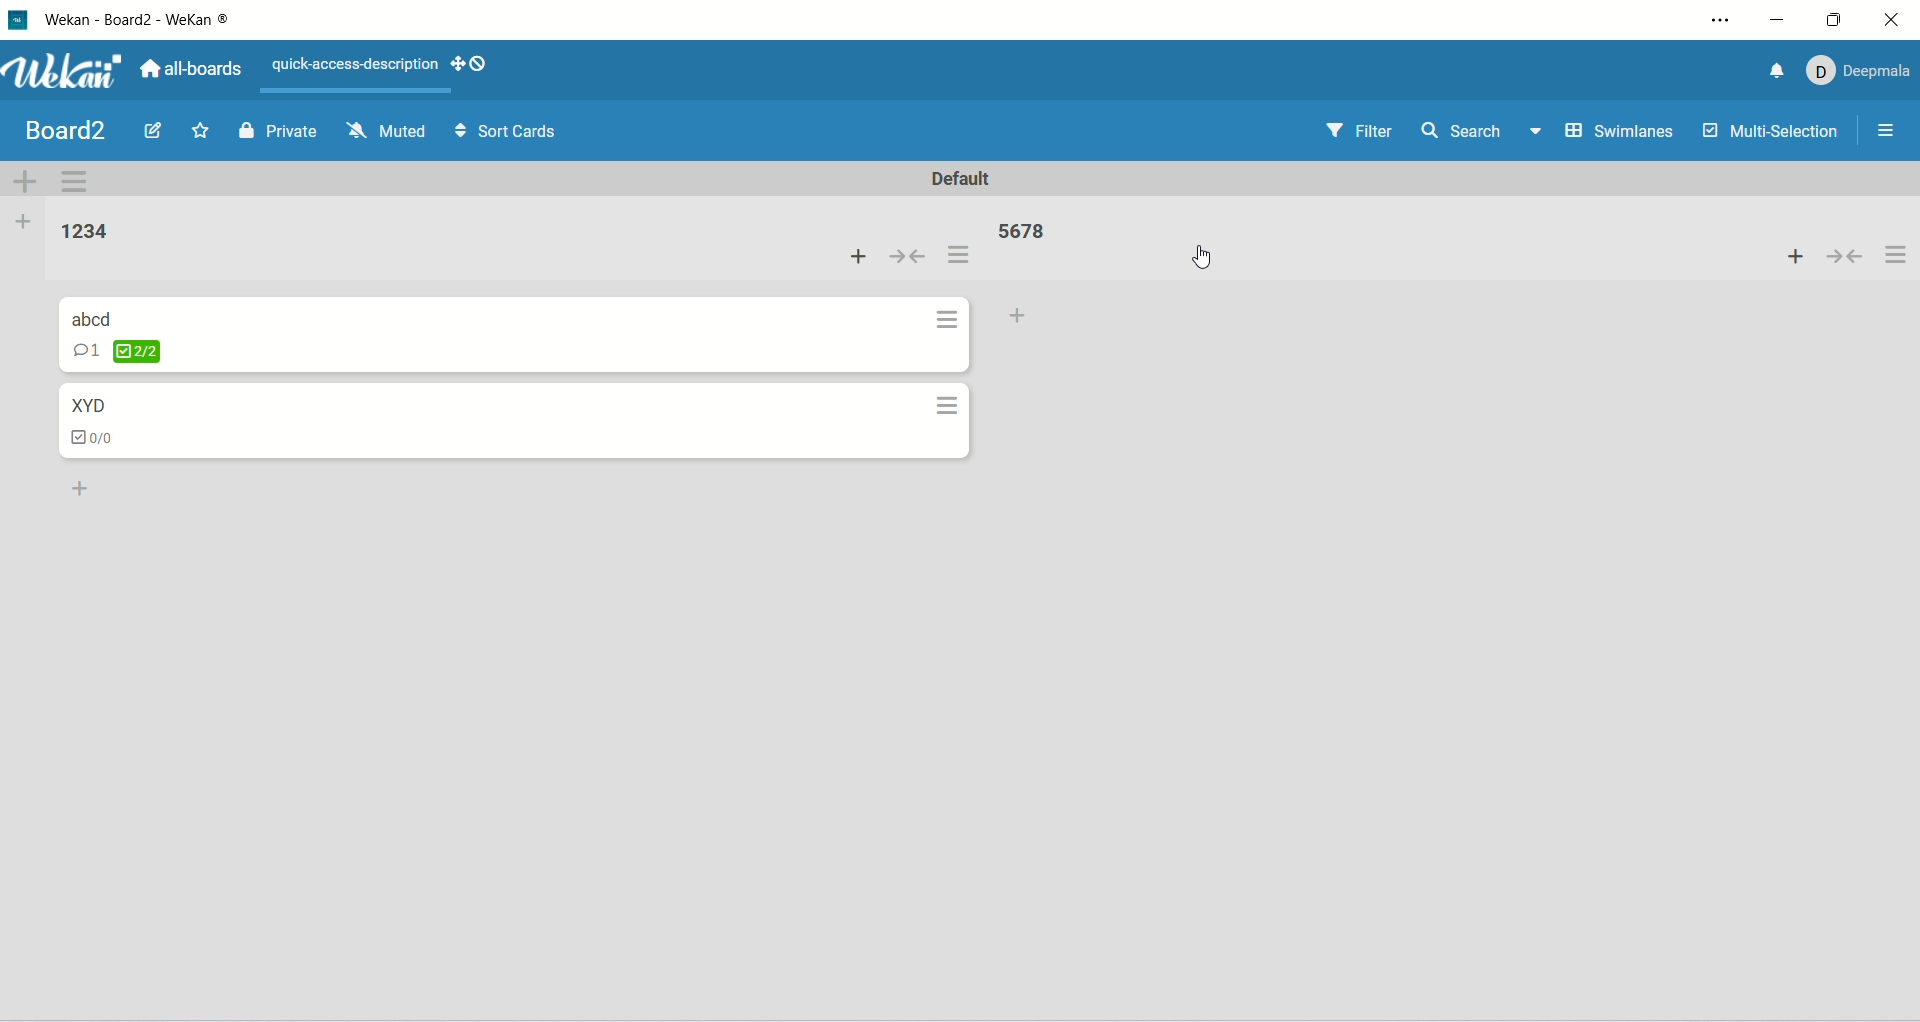 The image size is (1920, 1022). Describe the element at coordinates (967, 181) in the screenshot. I see `default` at that location.